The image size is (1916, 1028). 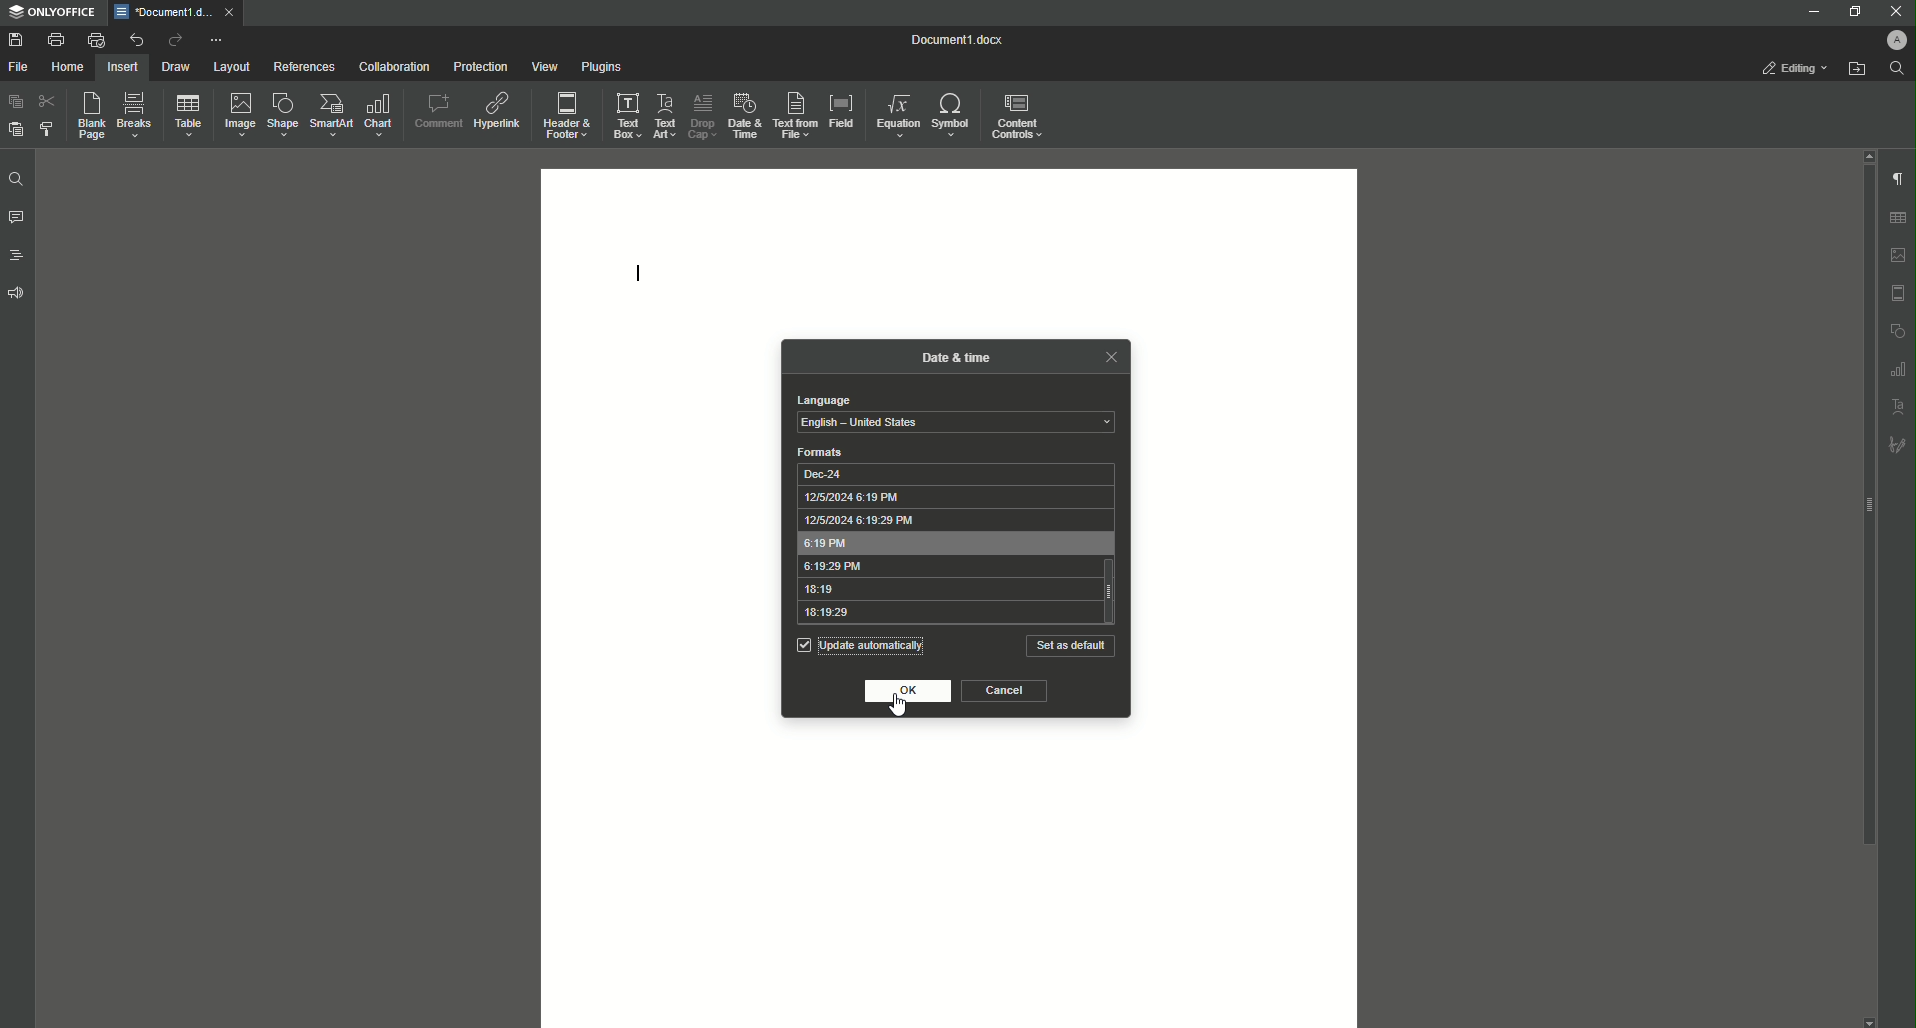 I want to click on language, so click(x=822, y=400).